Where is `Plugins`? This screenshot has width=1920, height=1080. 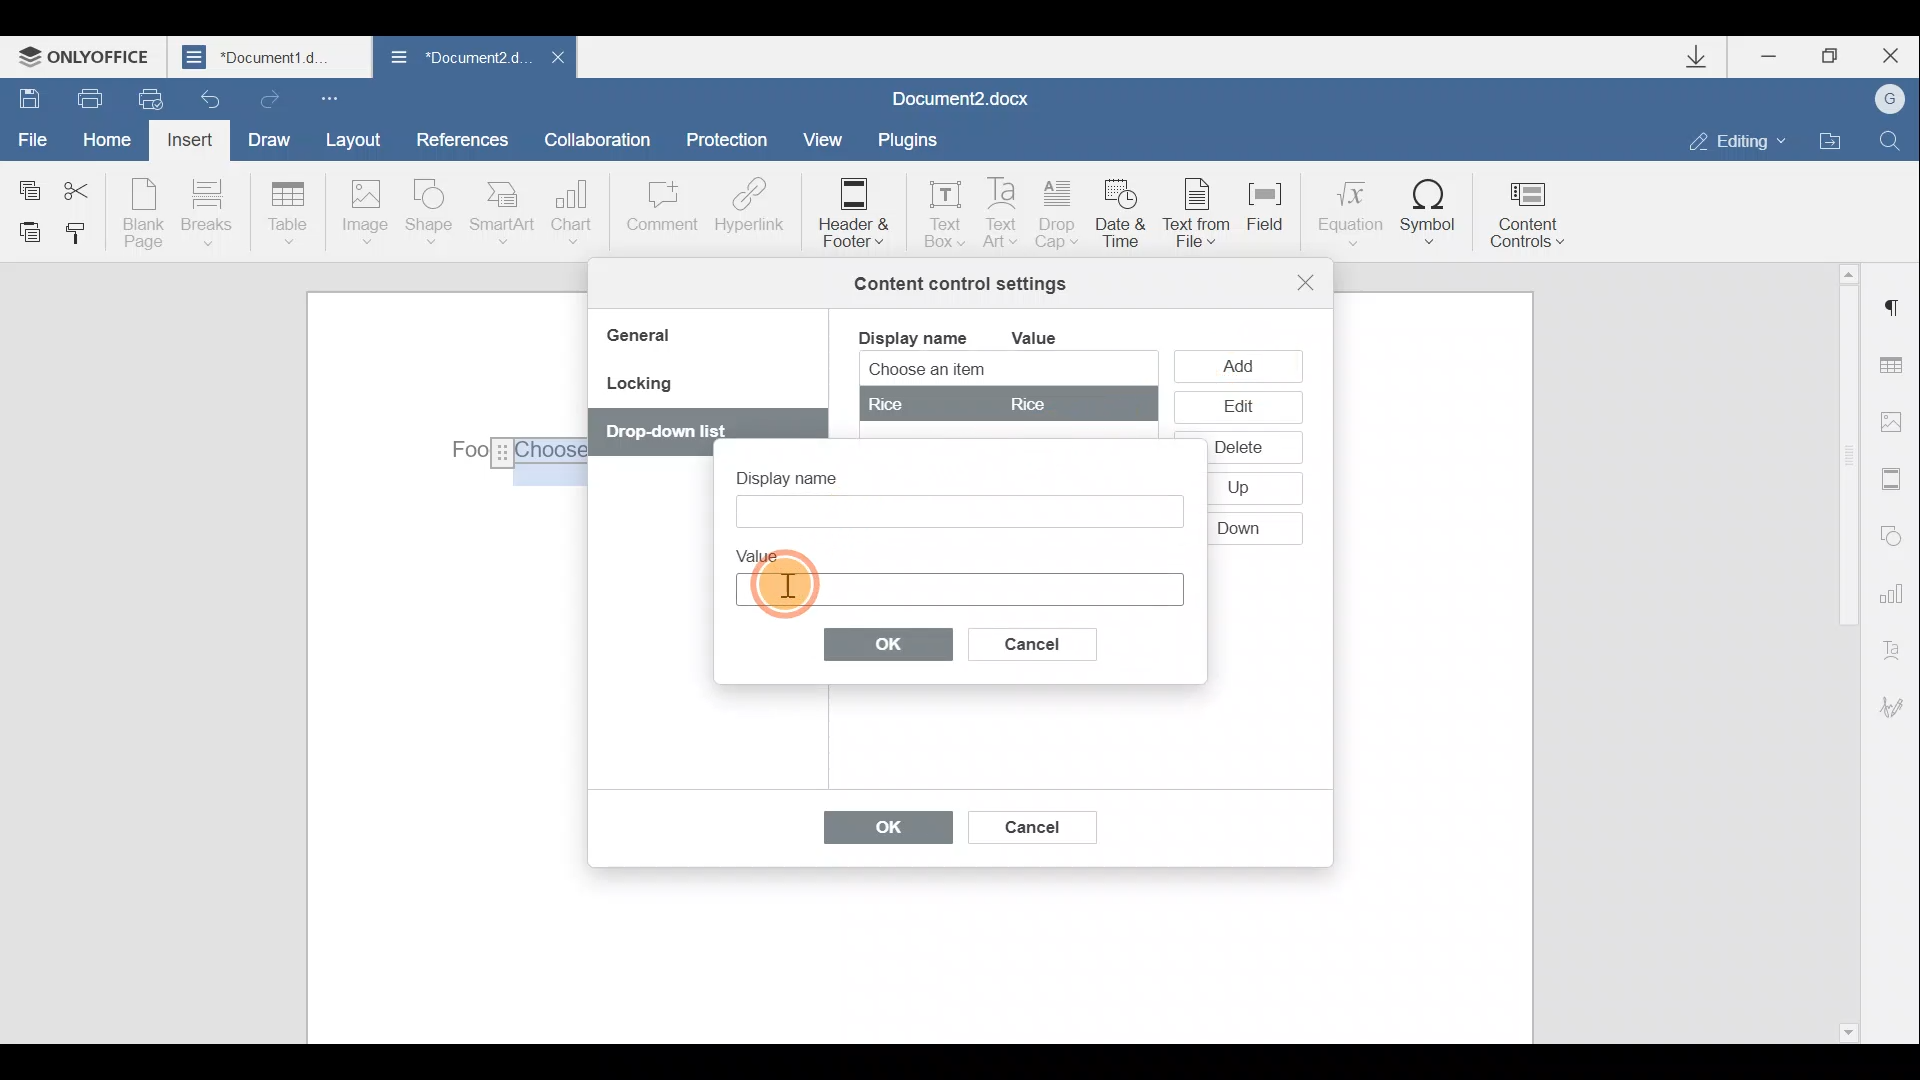
Plugins is located at coordinates (914, 140).